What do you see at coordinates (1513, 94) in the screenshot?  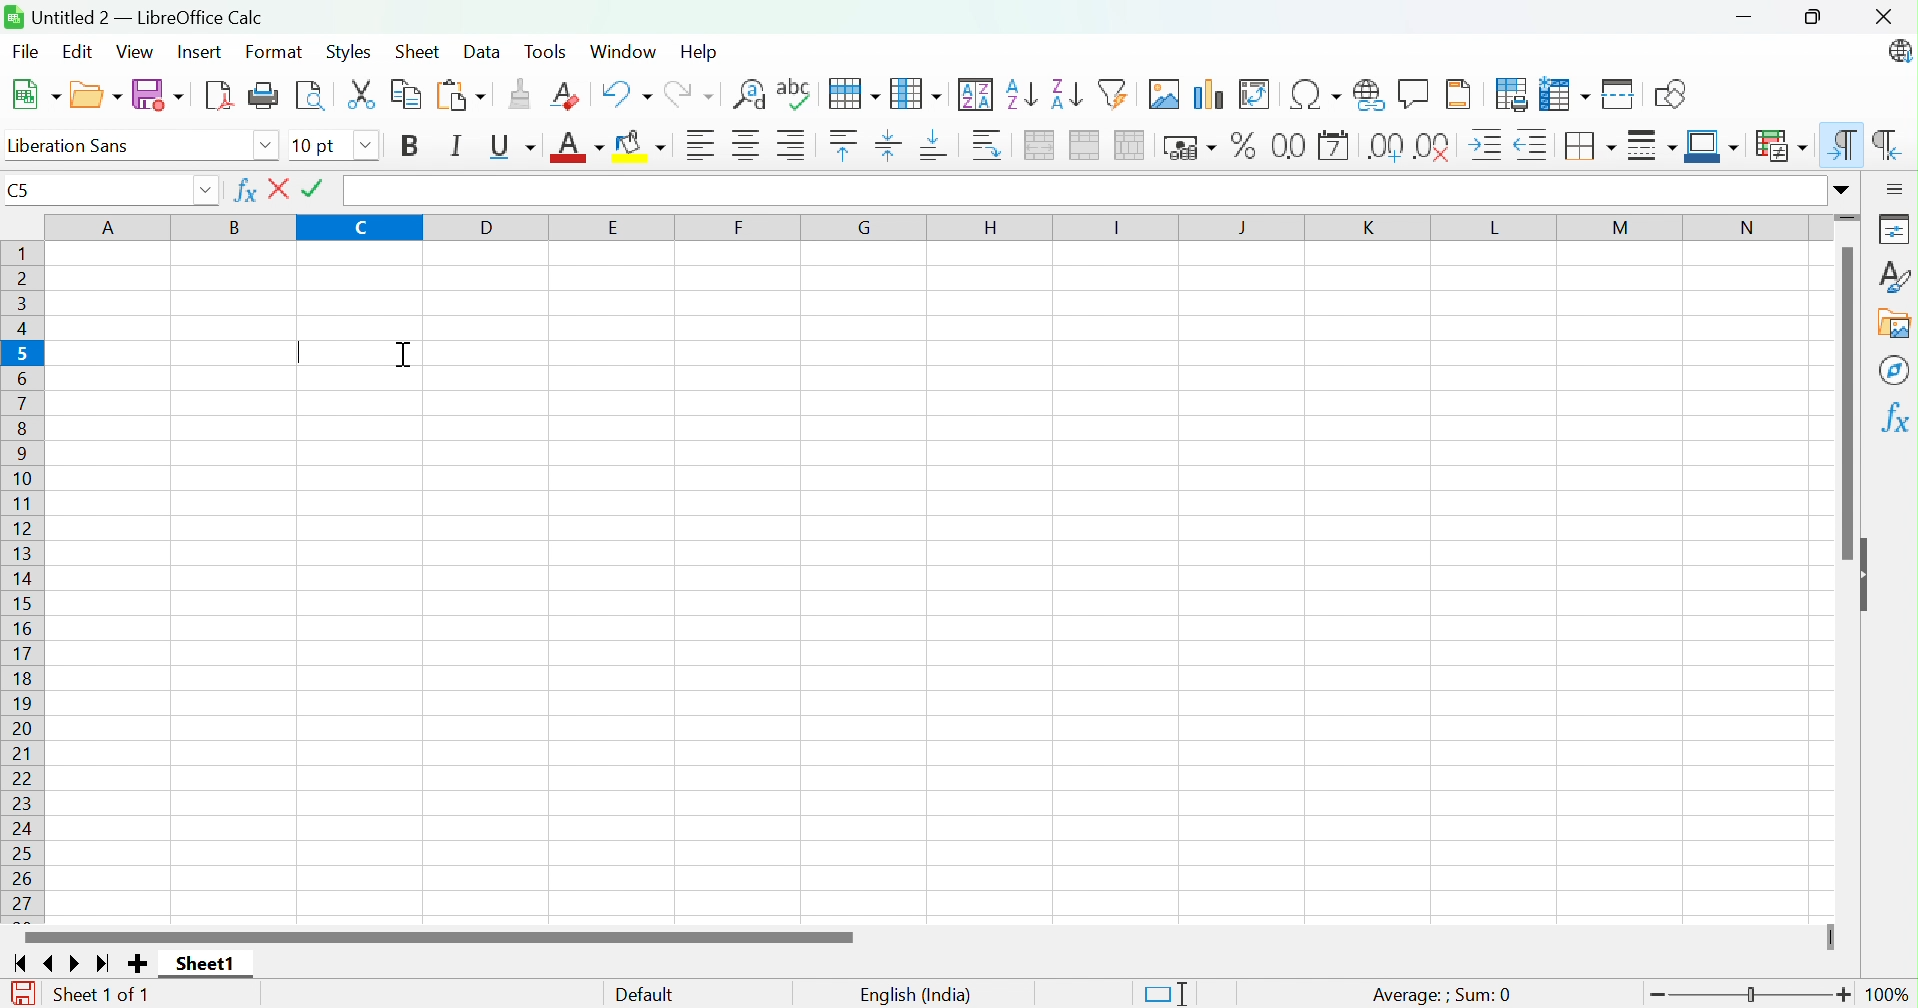 I see `Define print area` at bounding box center [1513, 94].